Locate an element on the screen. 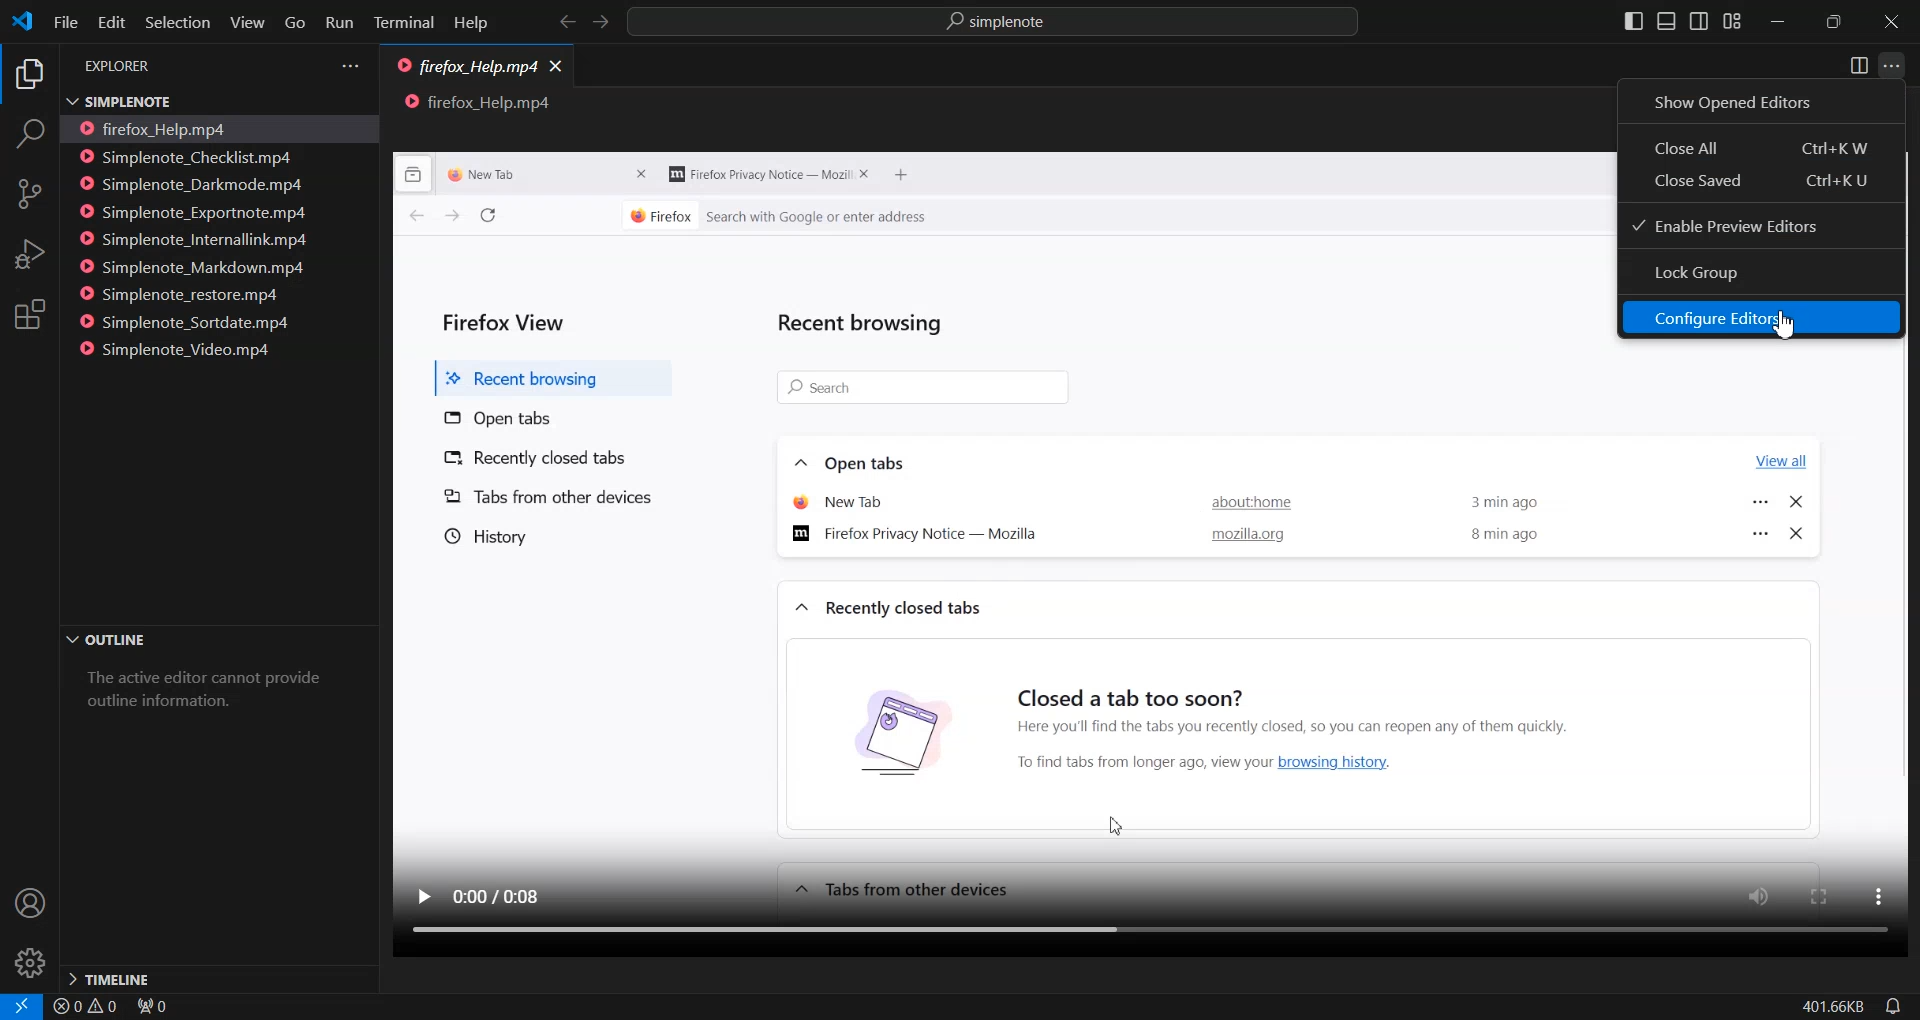 Image resolution: width=1920 pixels, height=1020 pixels. pause is located at coordinates (423, 894).